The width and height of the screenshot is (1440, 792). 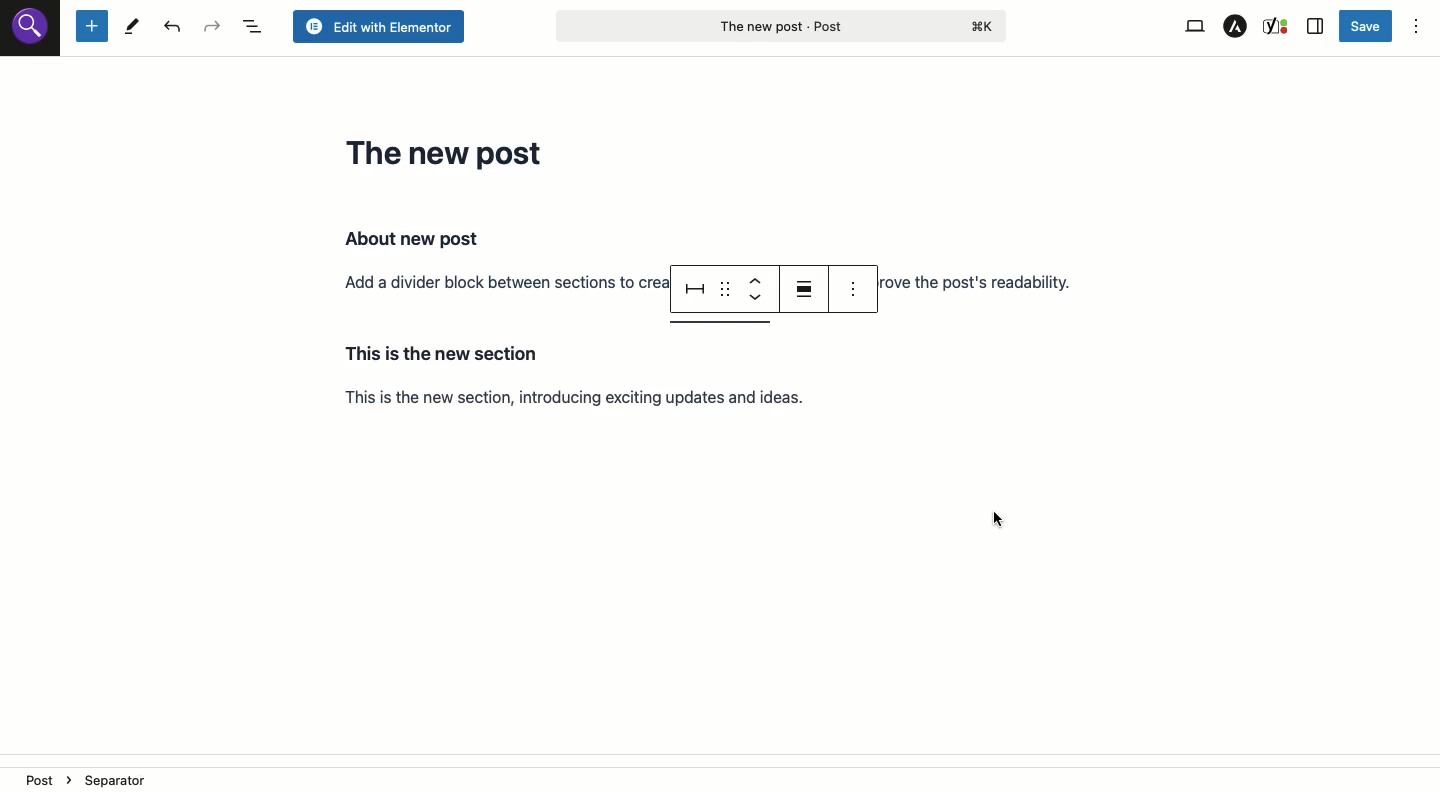 I want to click on Sidebar, so click(x=1316, y=27).